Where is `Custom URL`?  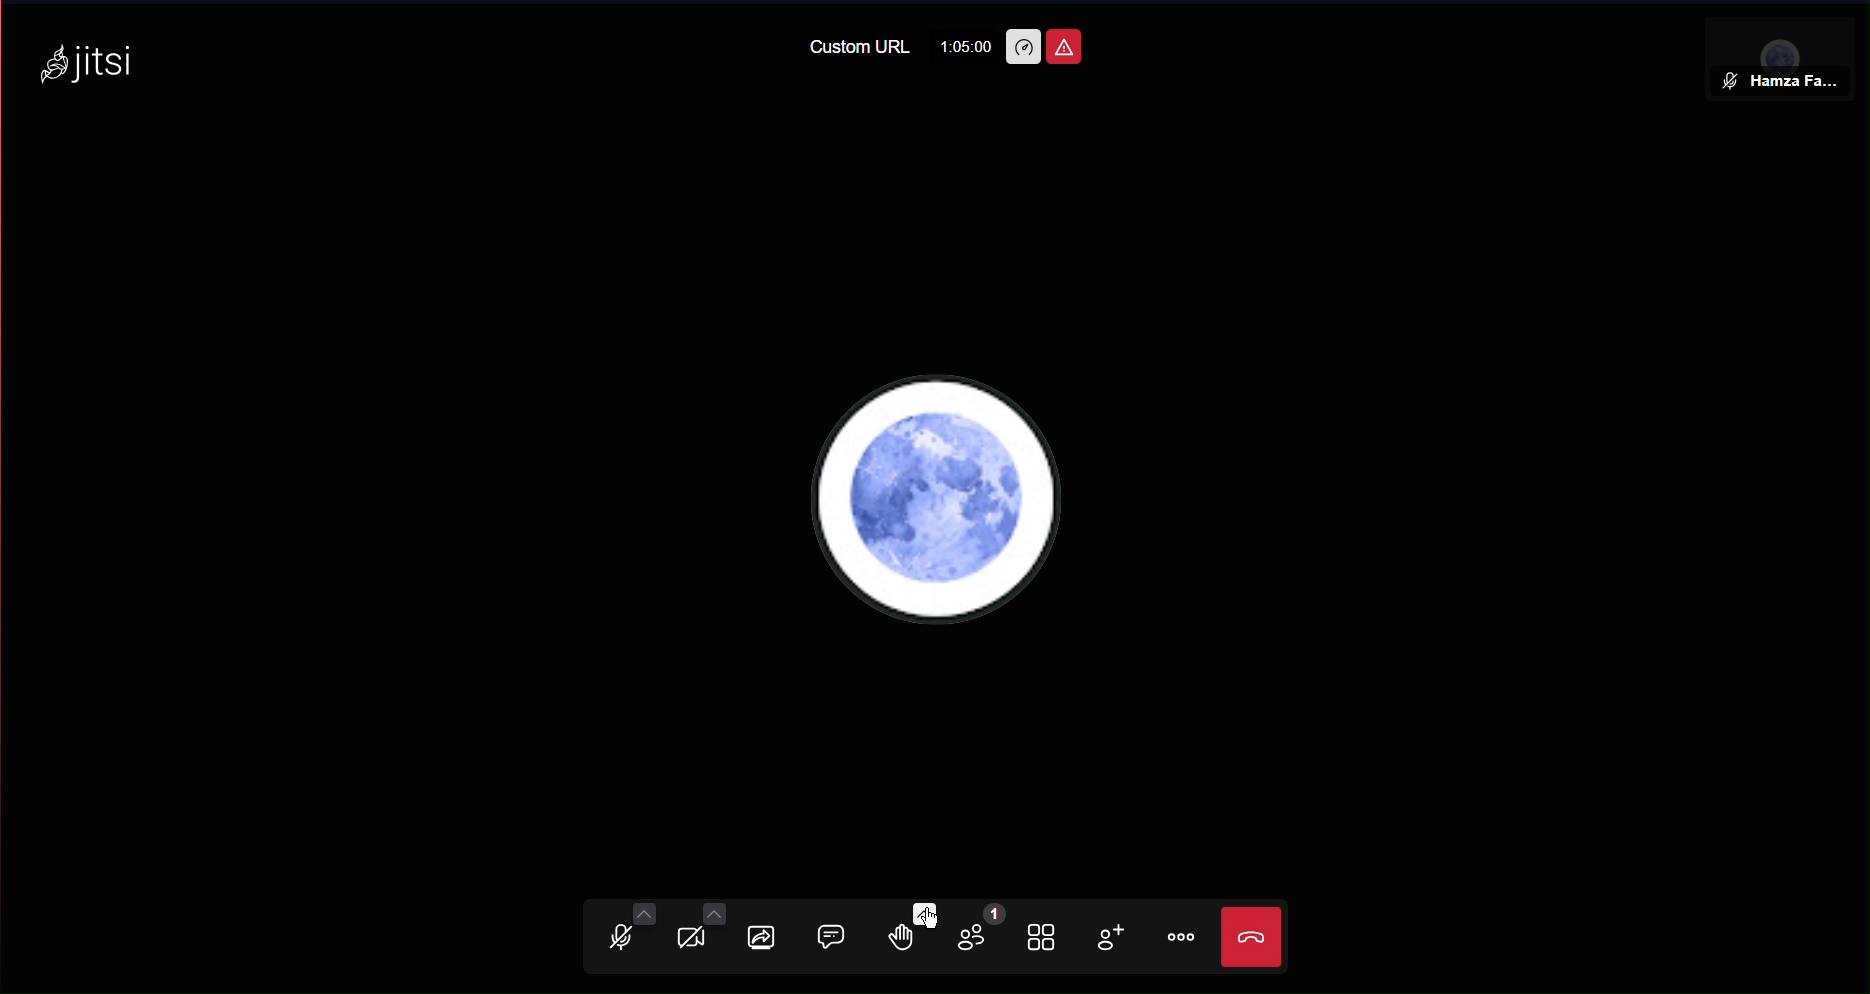
Custom URL is located at coordinates (861, 47).